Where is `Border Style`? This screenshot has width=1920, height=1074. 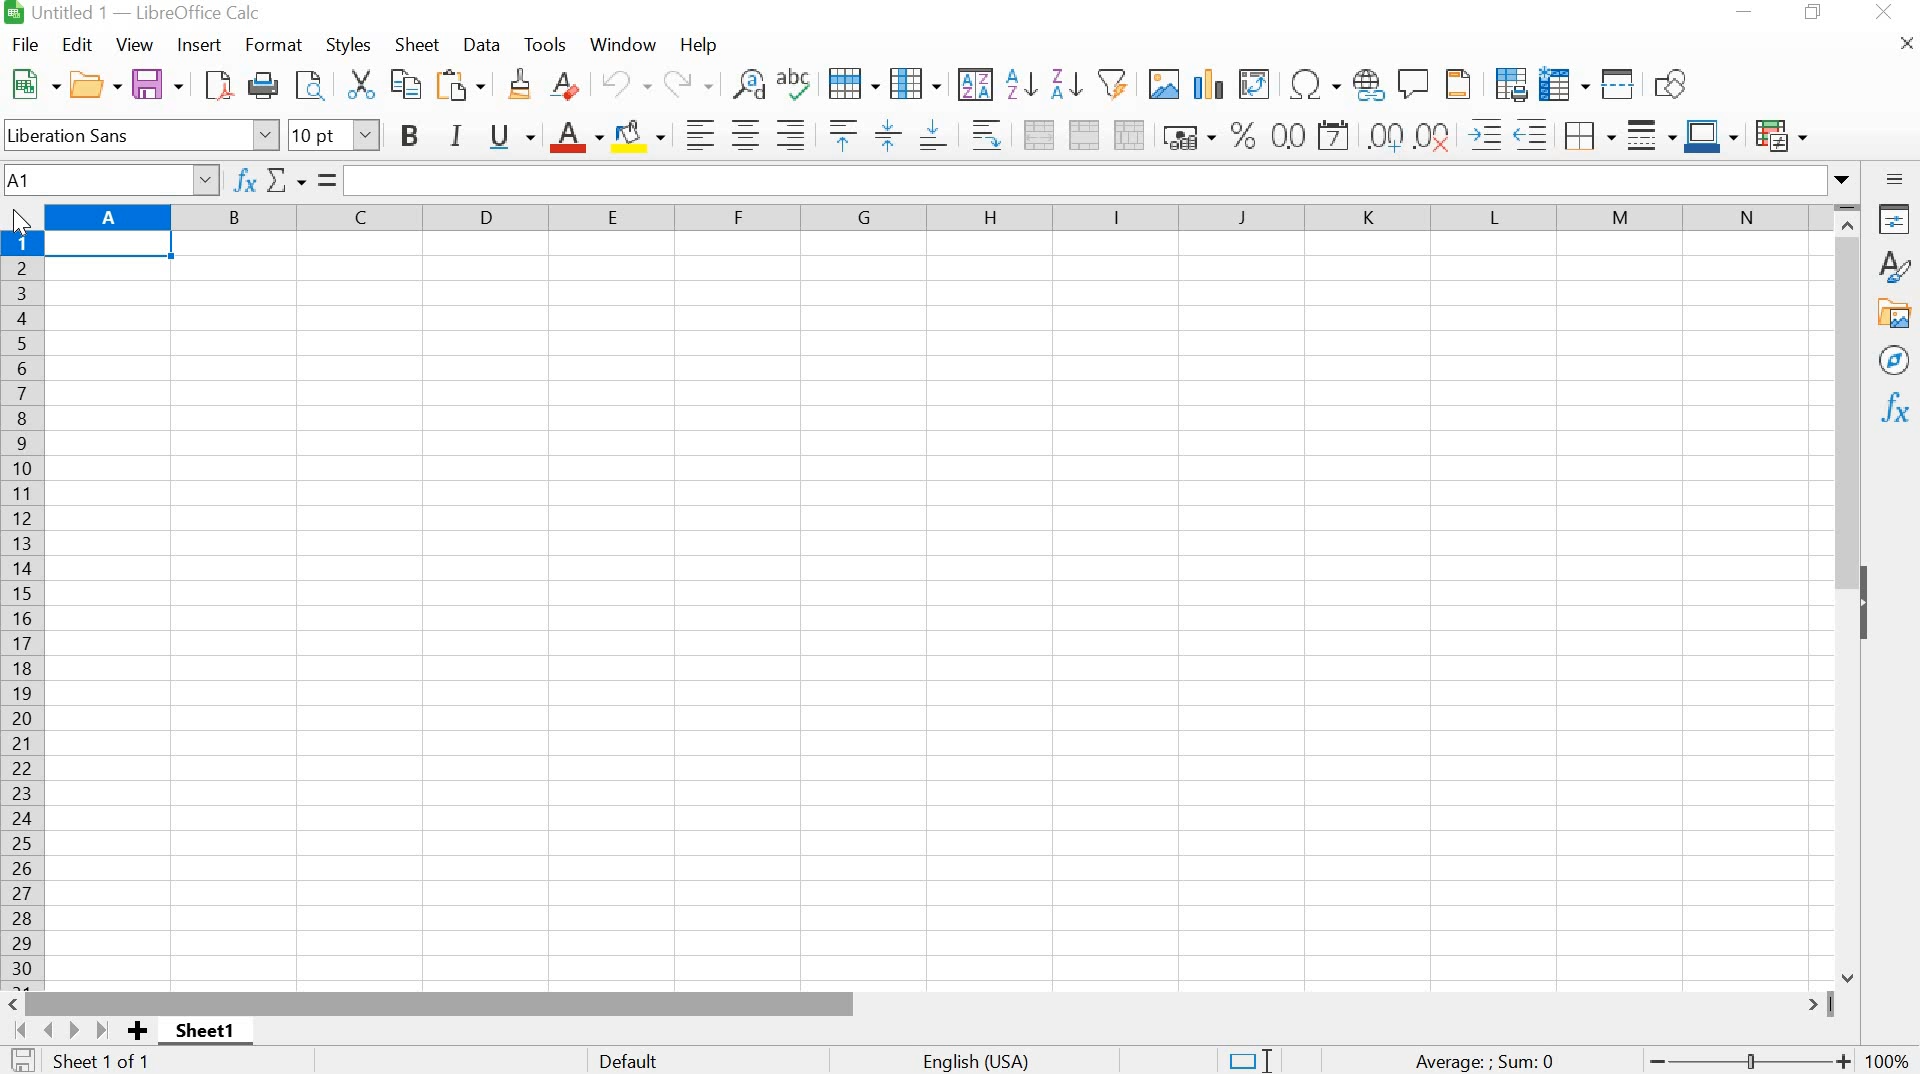 Border Style is located at coordinates (1651, 136).